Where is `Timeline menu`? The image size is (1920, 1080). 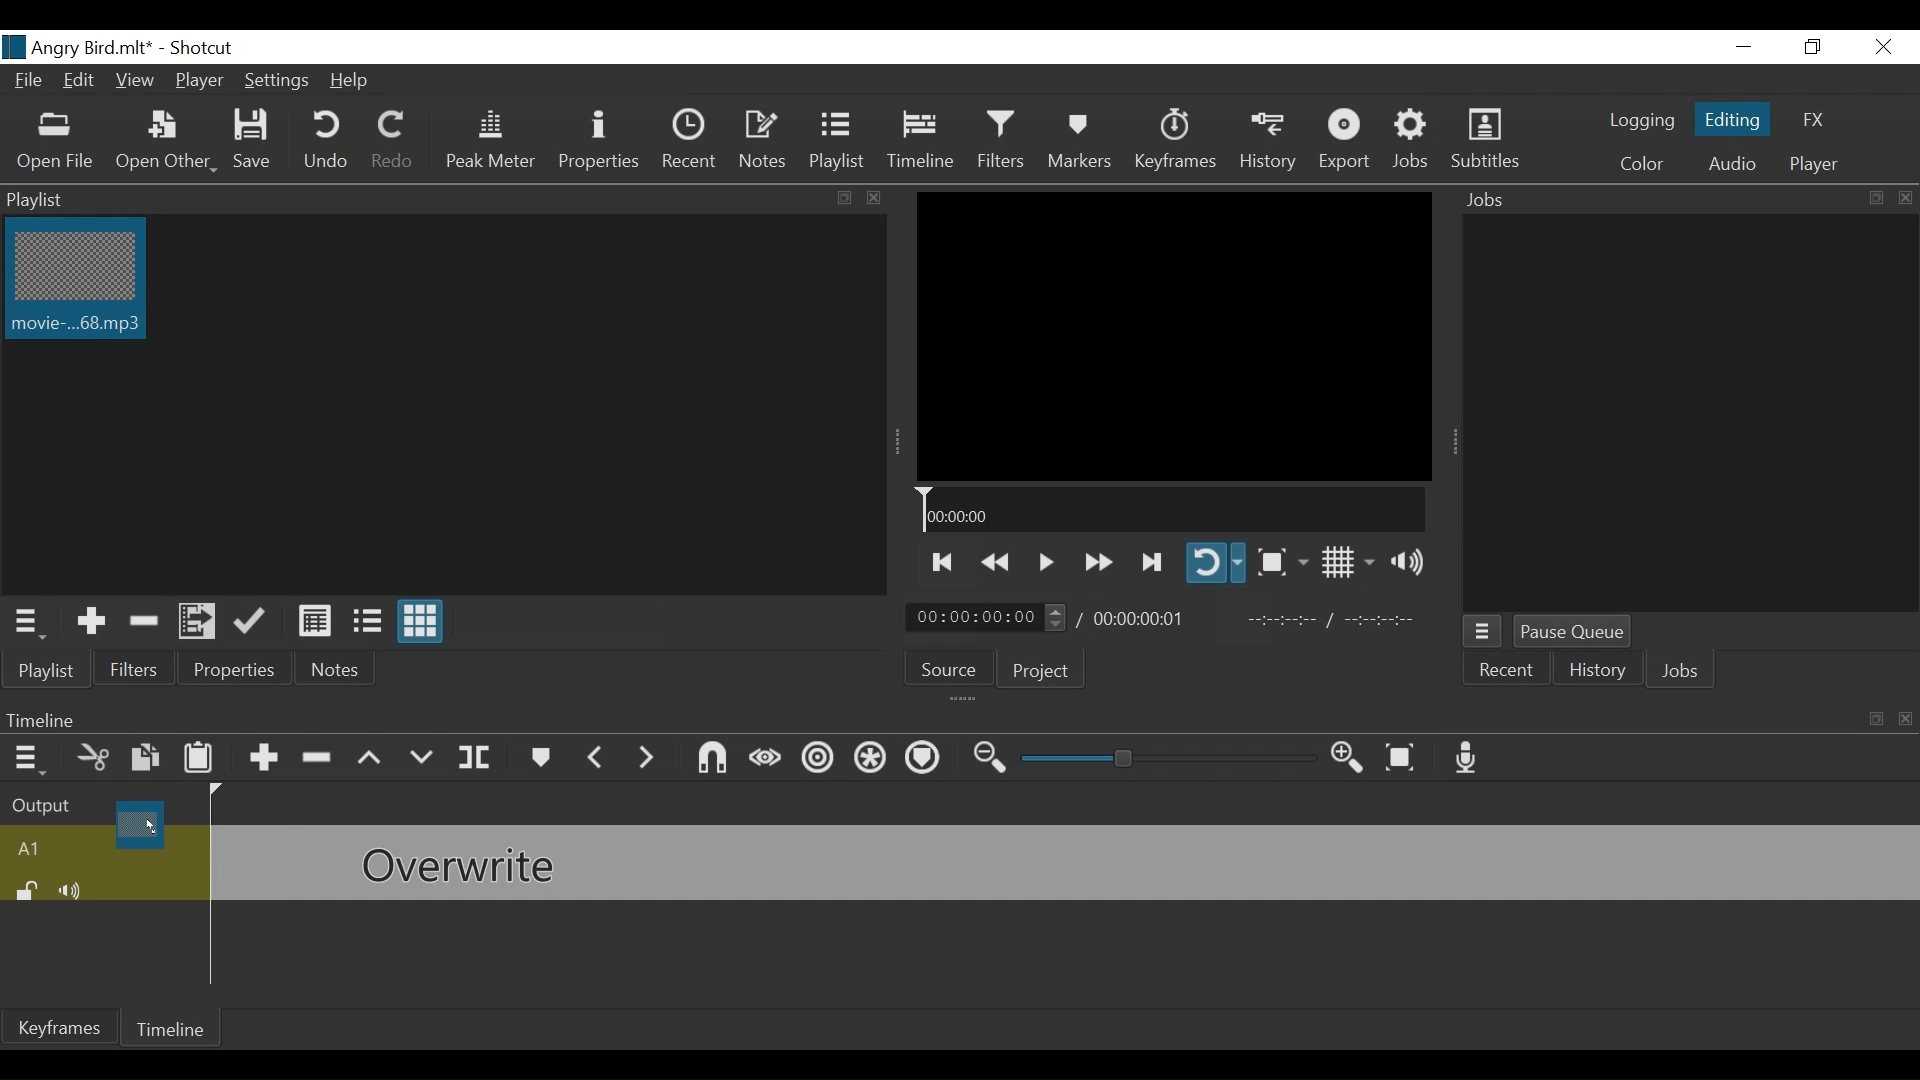
Timeline menu is located at coordinates (929, 720).